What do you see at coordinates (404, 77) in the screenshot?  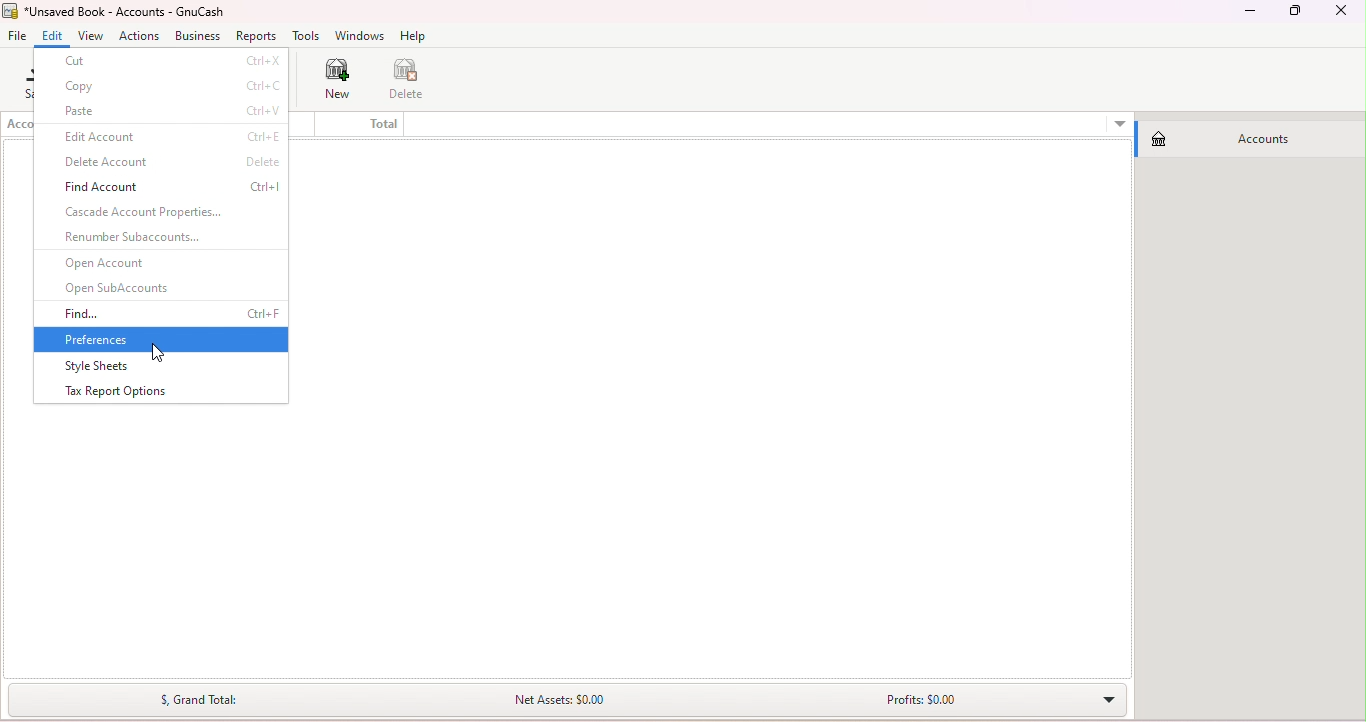 I see `Delete` at bounding box center [404, 77].